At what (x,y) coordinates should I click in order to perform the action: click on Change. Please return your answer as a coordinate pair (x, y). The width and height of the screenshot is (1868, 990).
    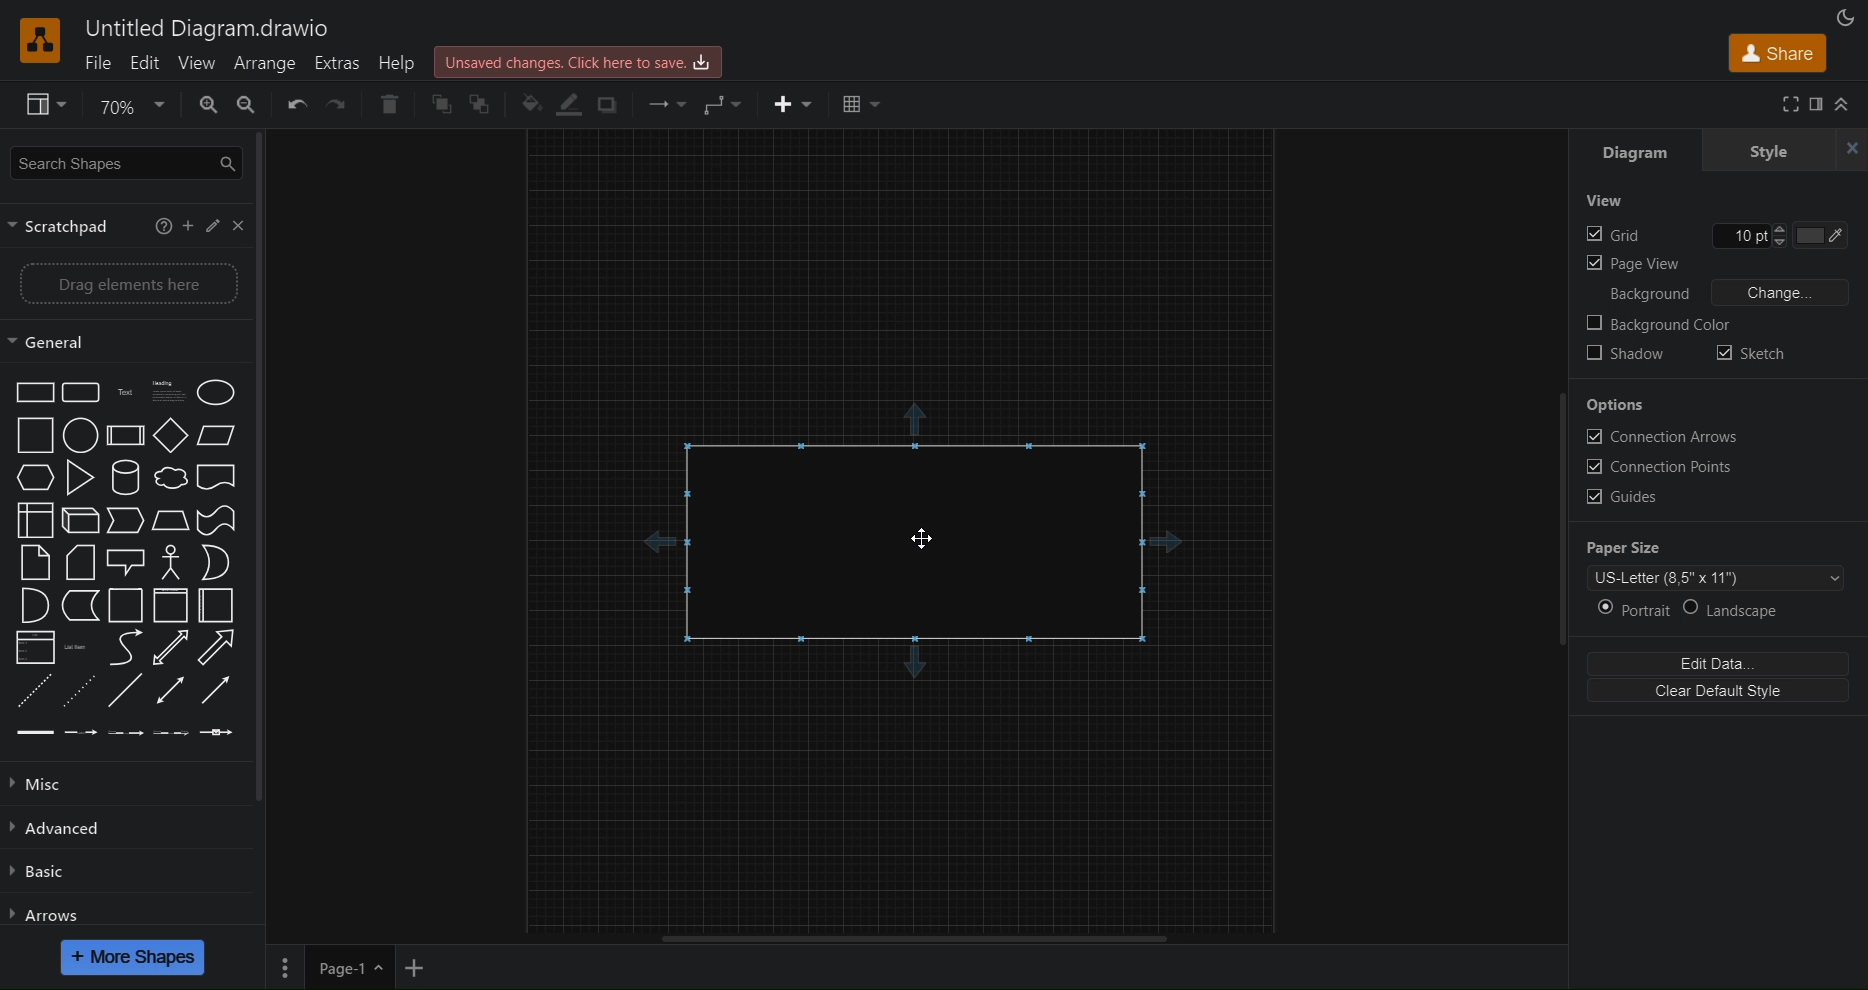
    Looking at the image, I should click on (1784, 291).